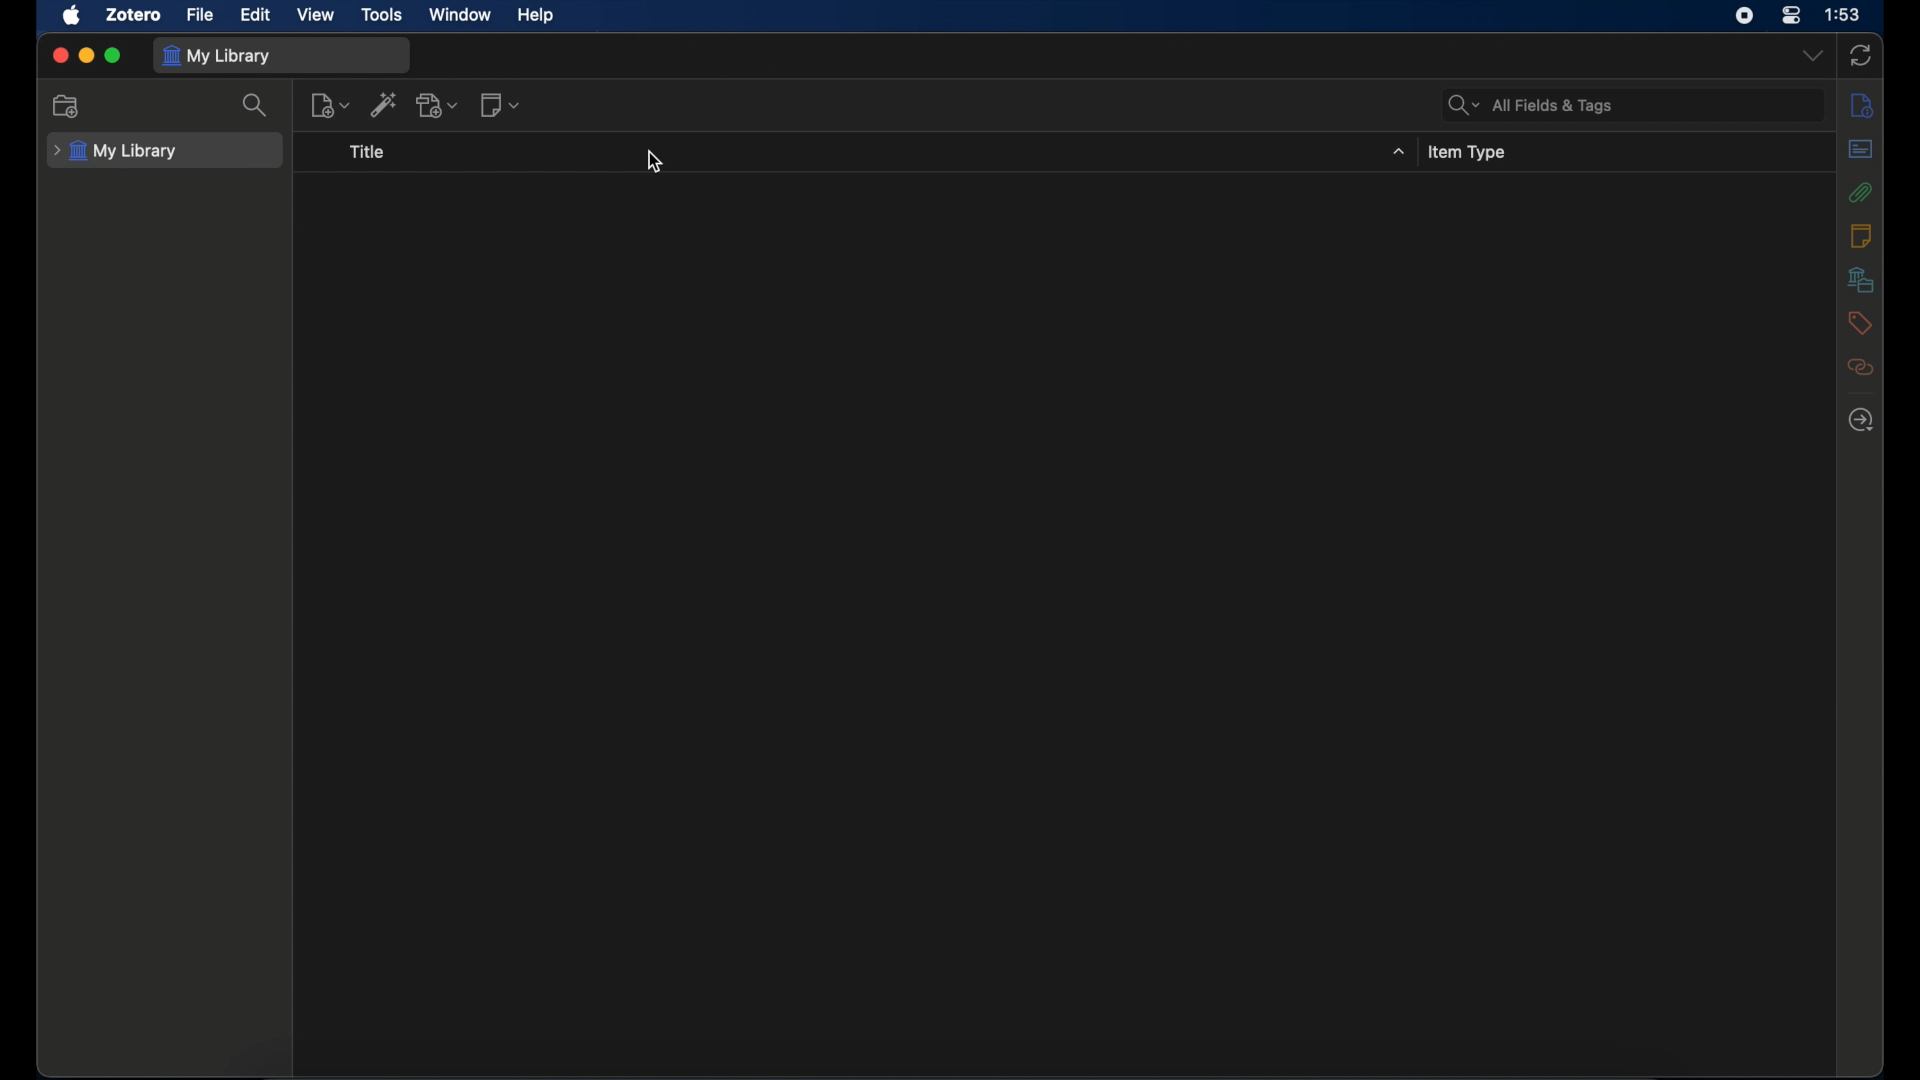 Image resolution: width=1920 pixels, height=1080 pixels. Describe the element at coordinates (1842, 13) in the screenshot. I see `time` at that location.